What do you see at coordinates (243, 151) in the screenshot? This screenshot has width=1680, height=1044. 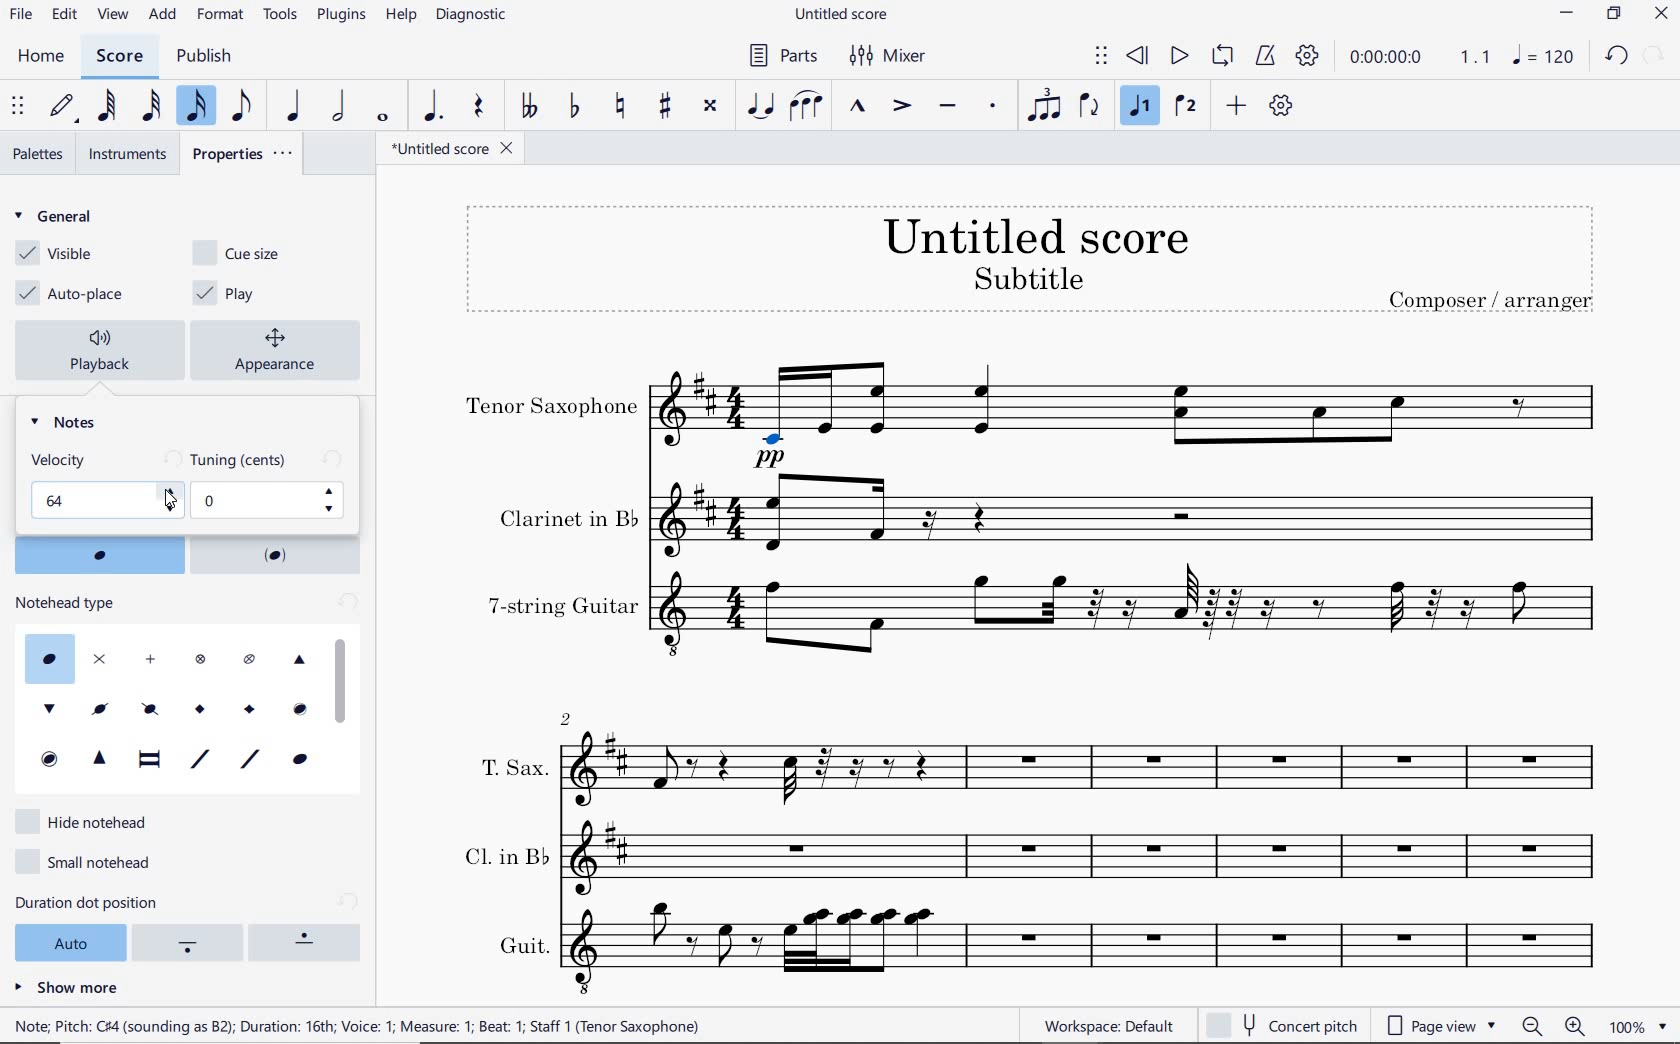 I see `properties` at bounding box center [243, 151].